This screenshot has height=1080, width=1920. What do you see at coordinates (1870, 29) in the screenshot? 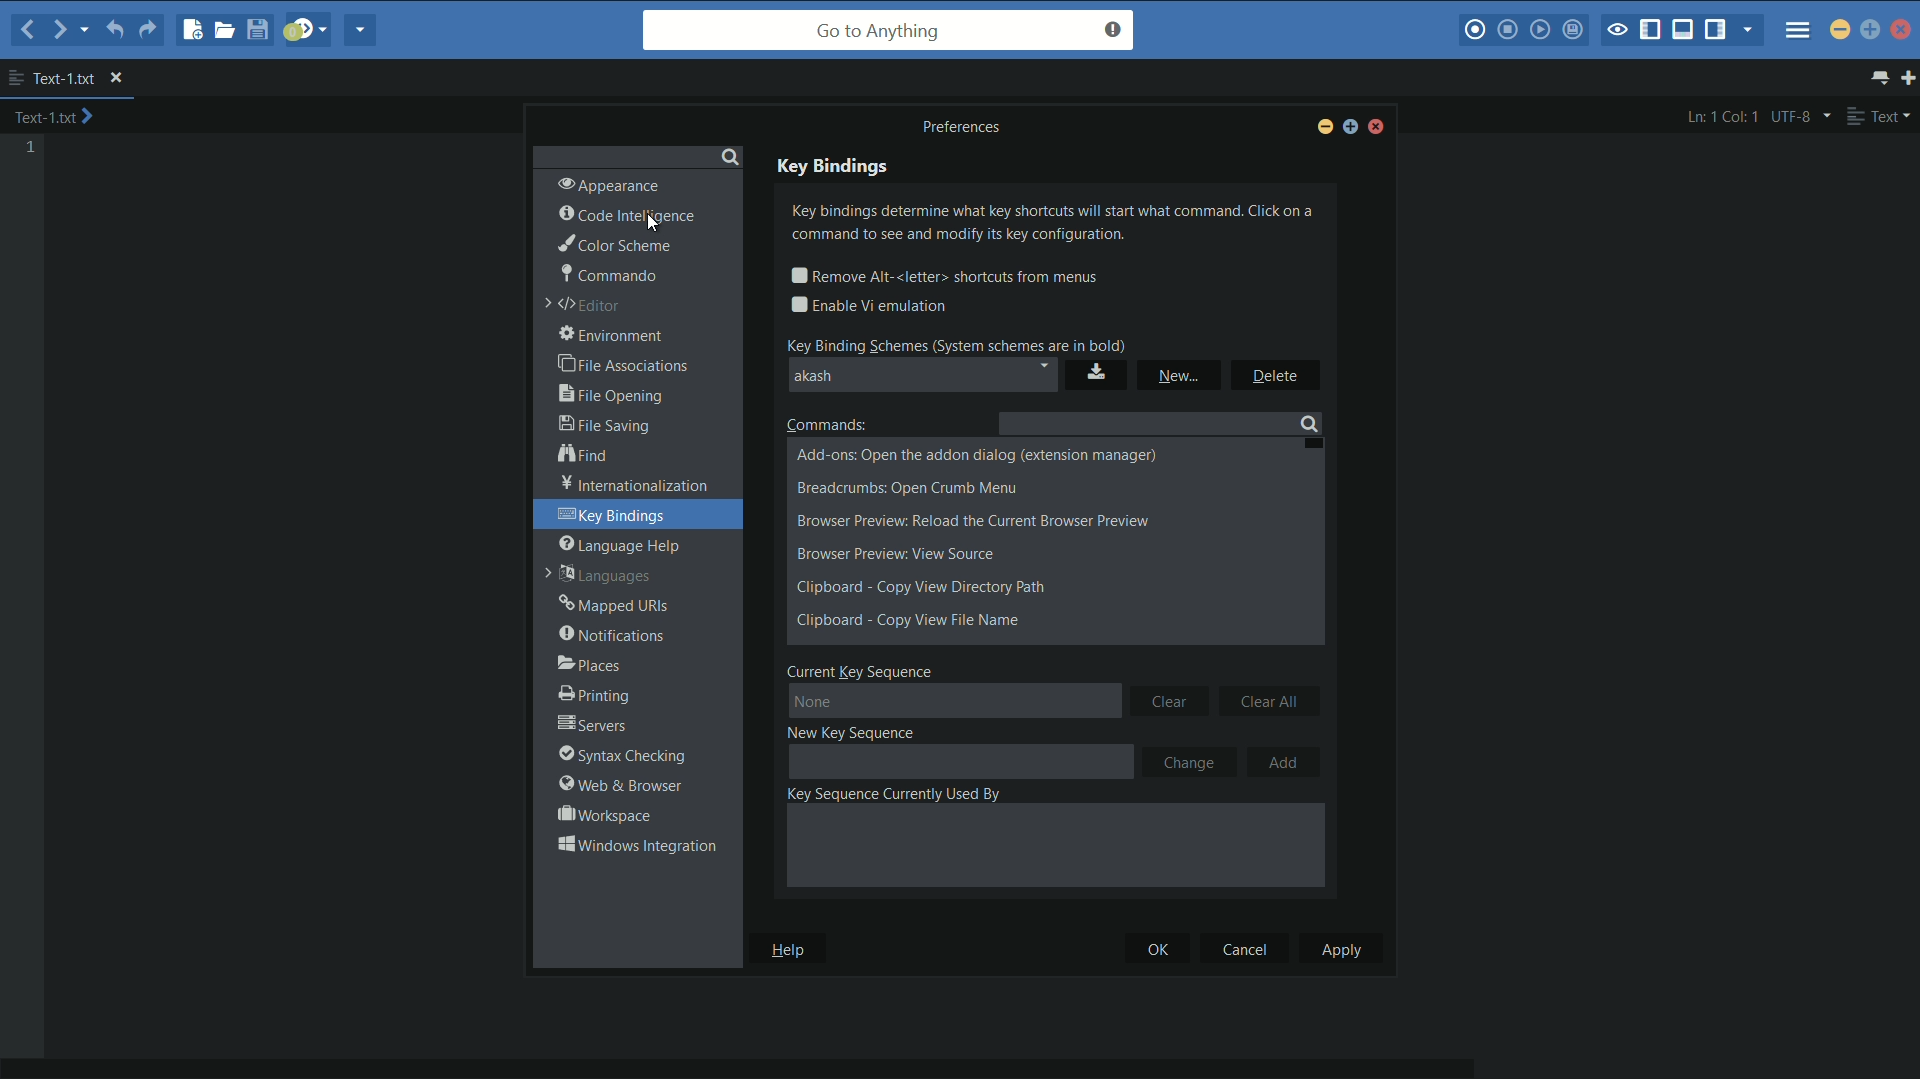
I see `maximize` at bounding box center [1870, 29].